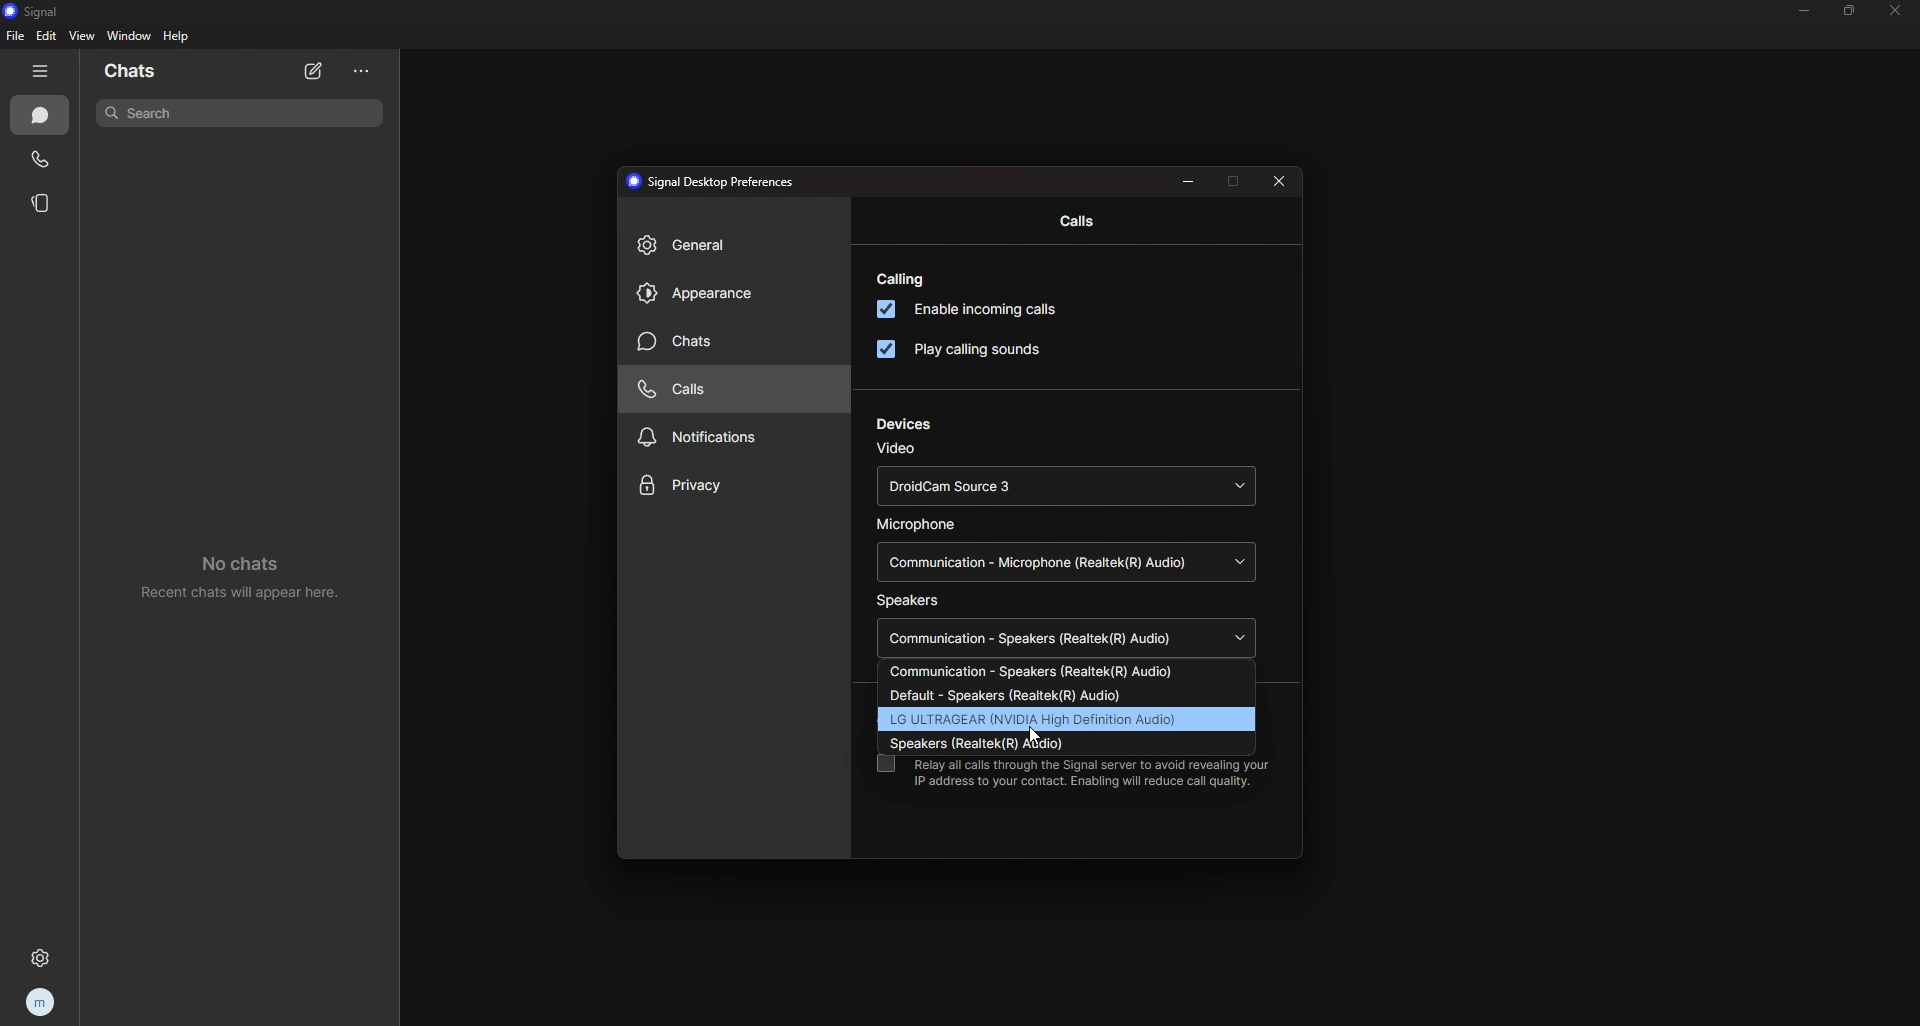  I want to click on devices, so click(907, 424).